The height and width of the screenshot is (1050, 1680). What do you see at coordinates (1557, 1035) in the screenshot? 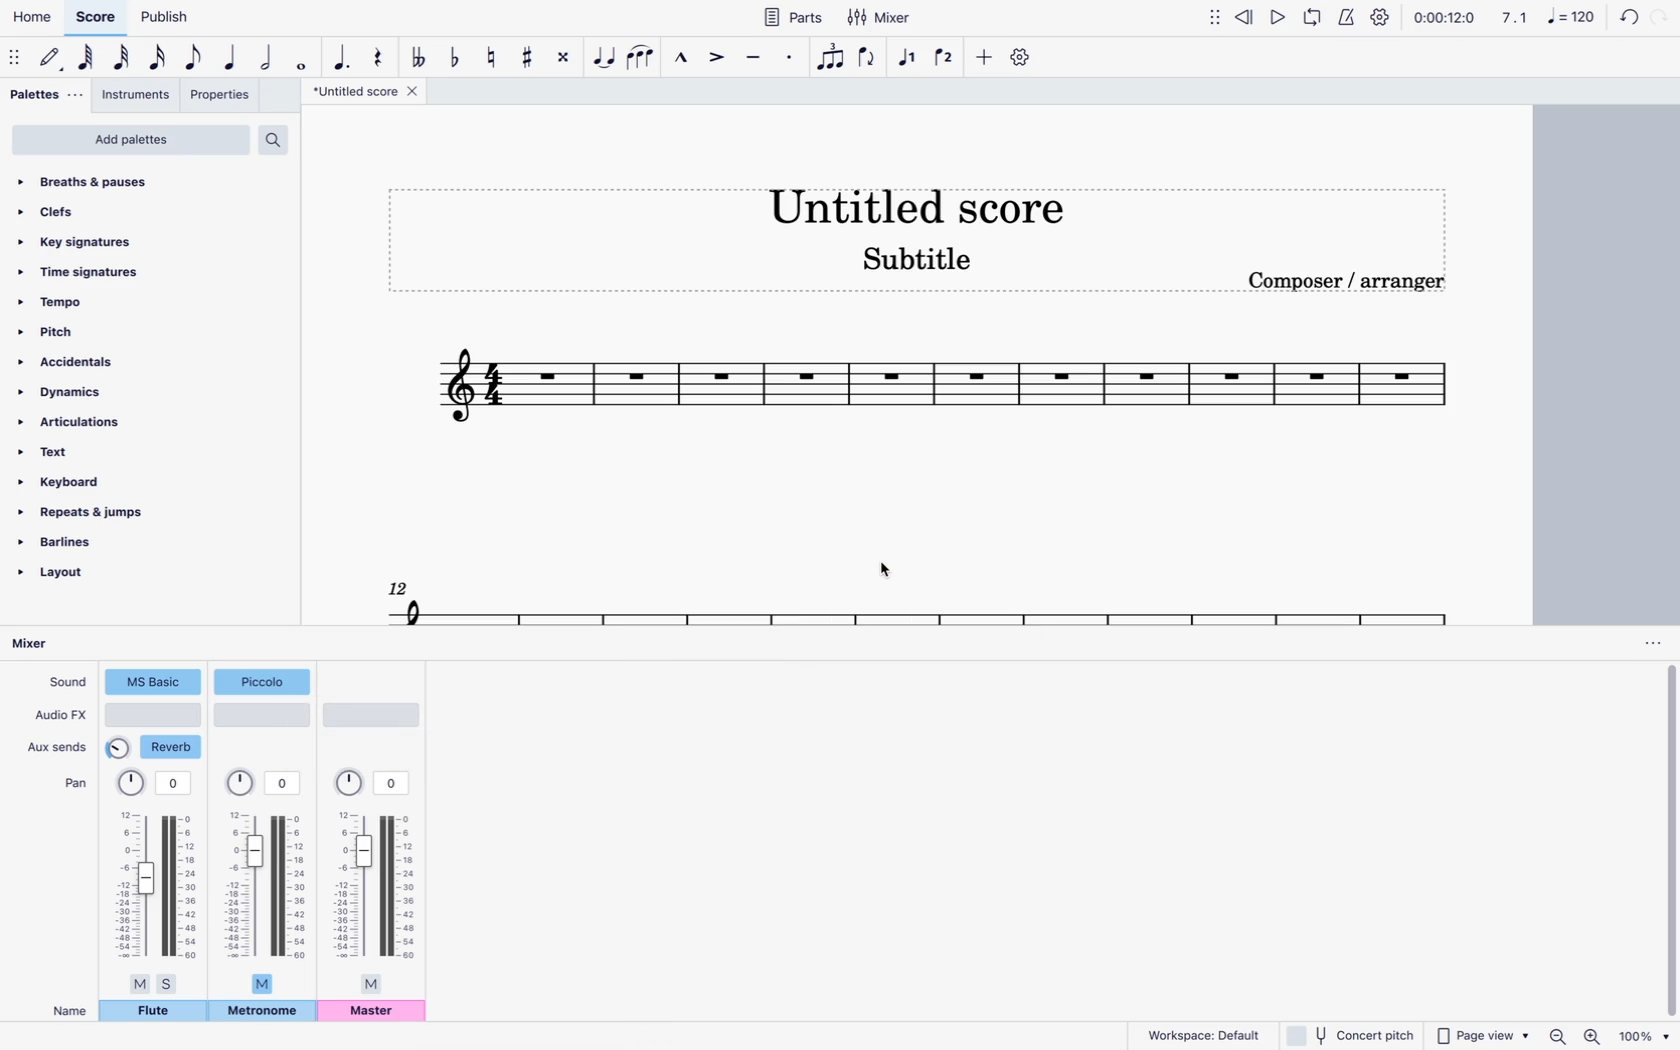
I see `zoom out` at bounding box center [1557, 1035].